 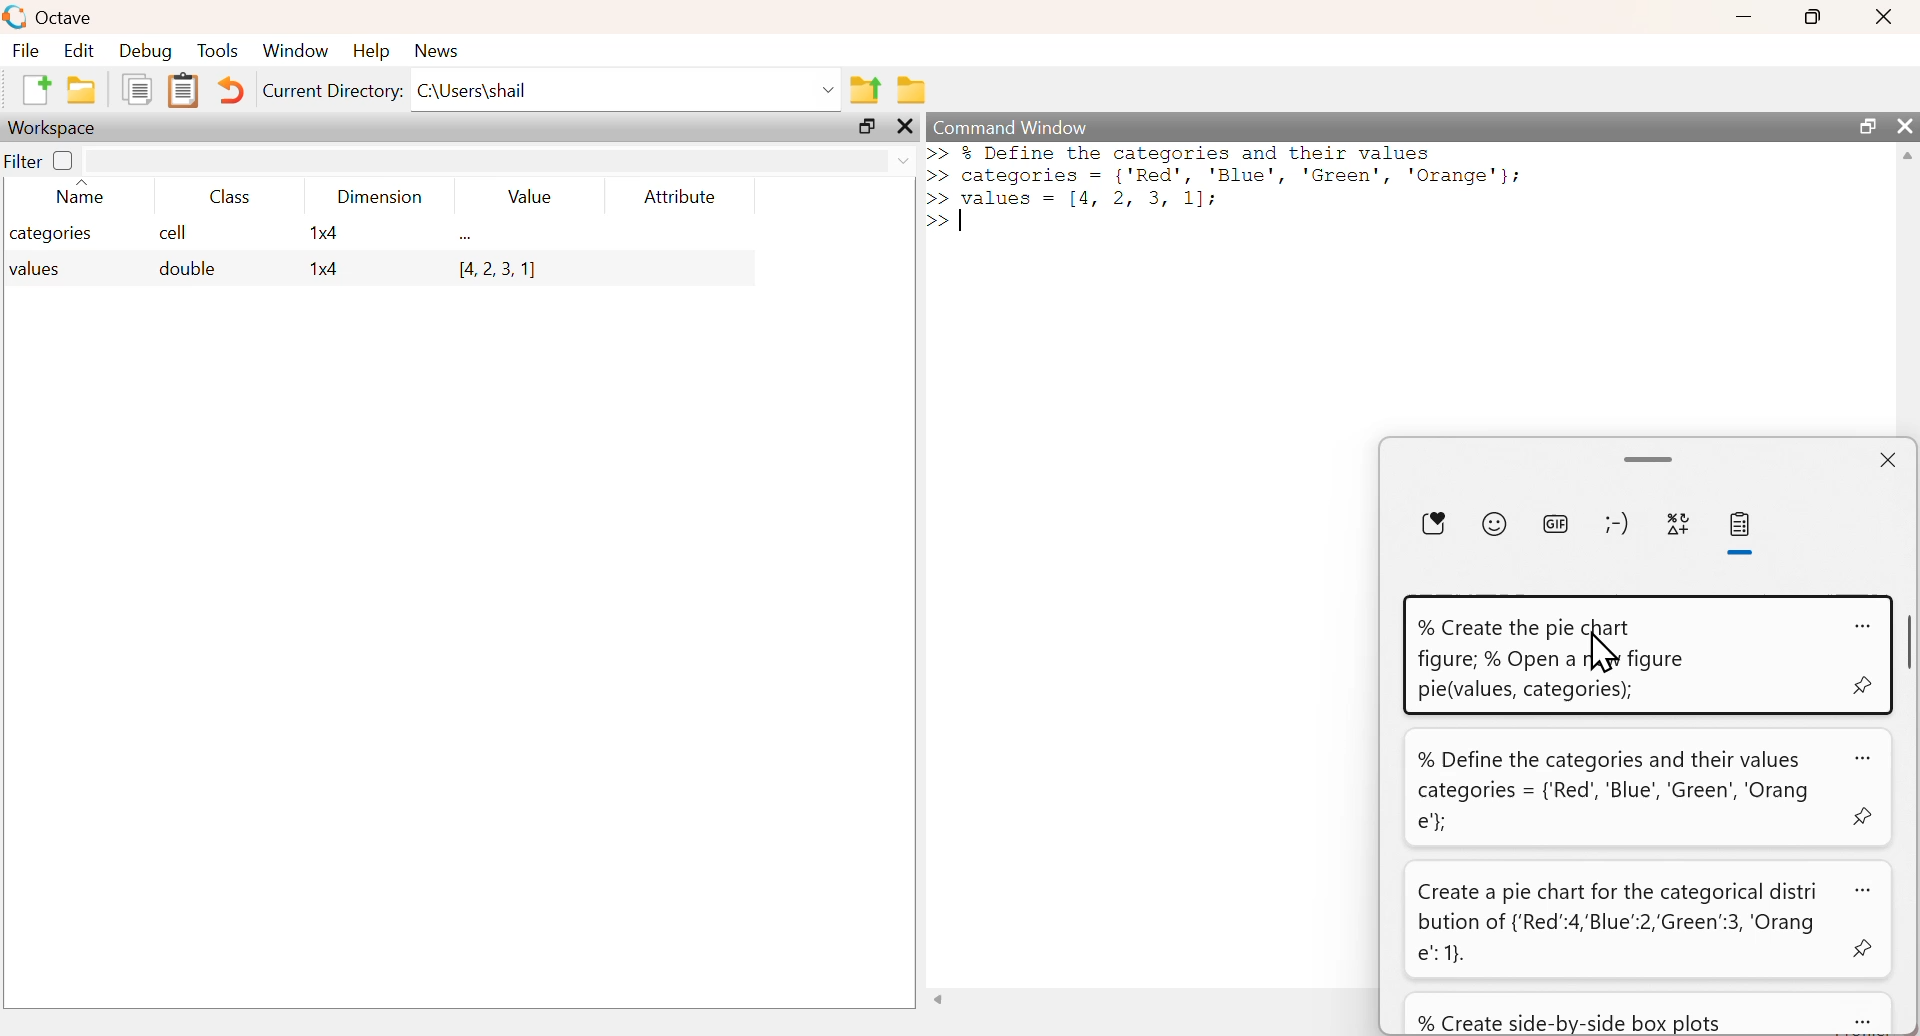 I want to click on Tools, so click(x=219, y=50).